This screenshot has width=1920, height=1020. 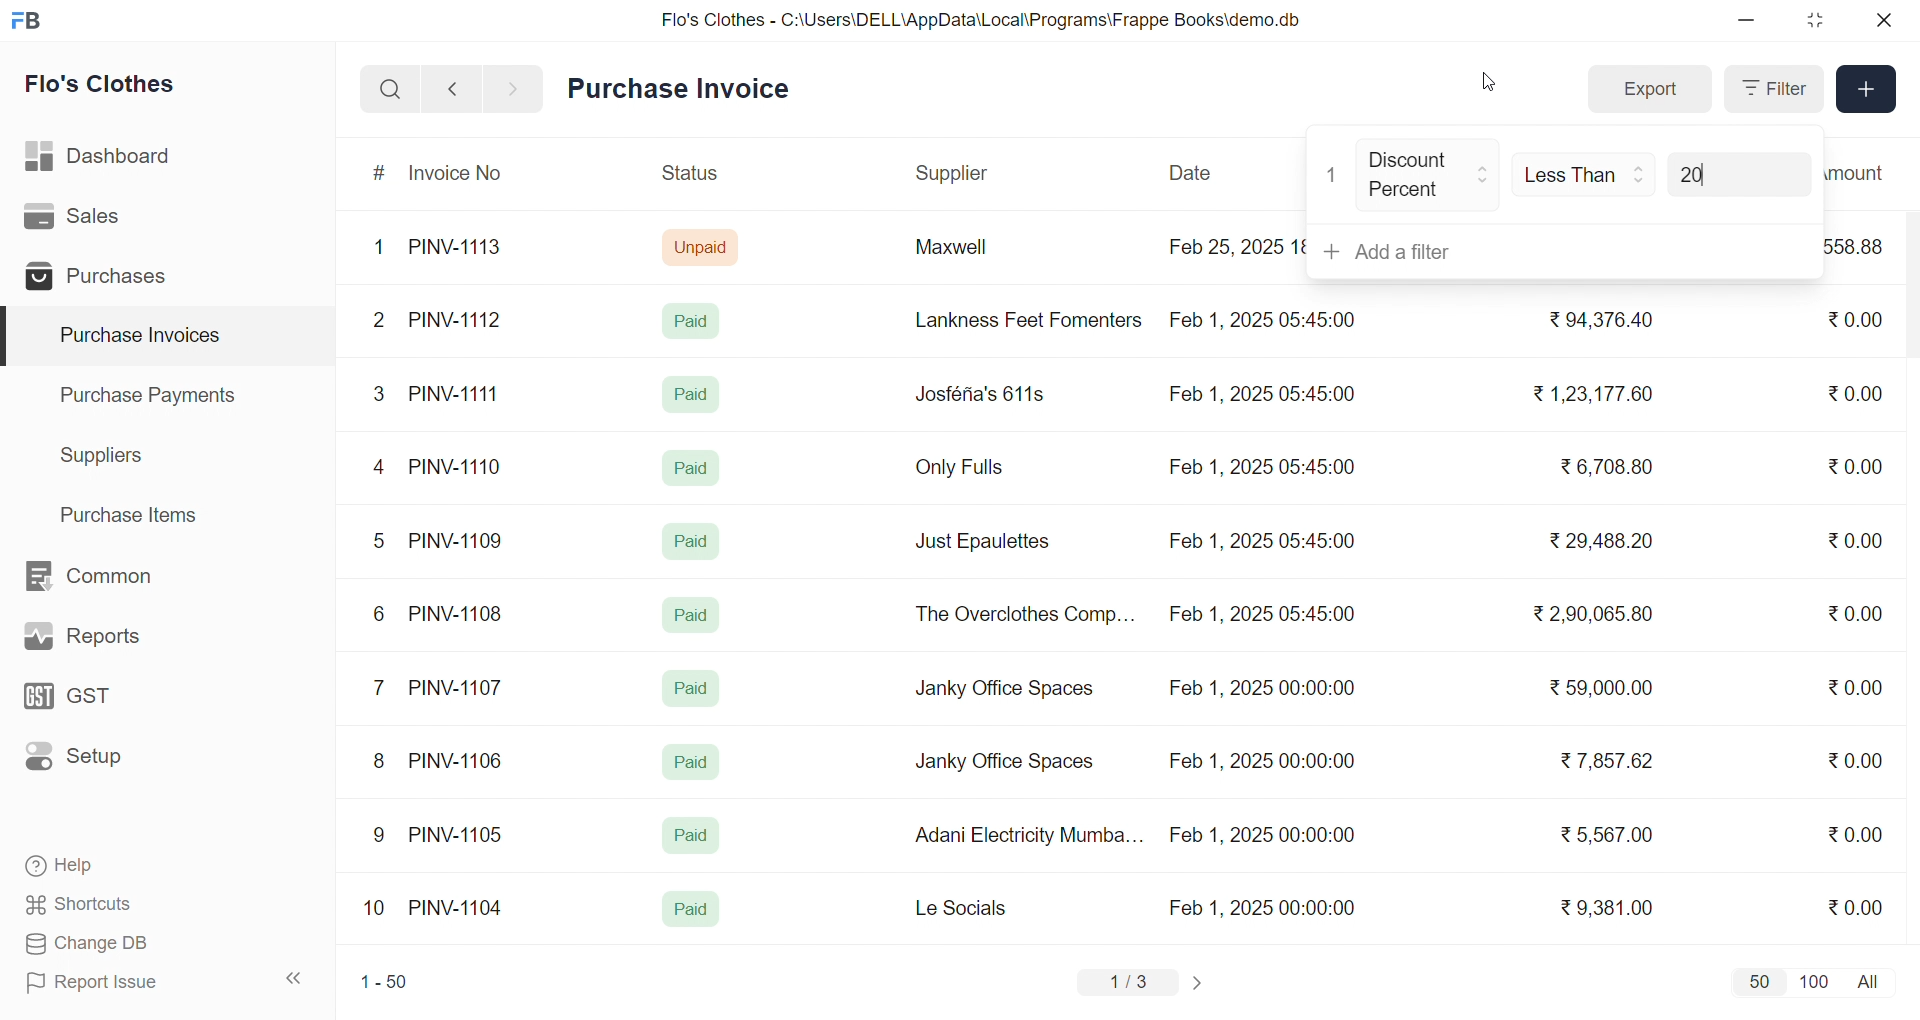 I want to click on Less Than, so click(x=1586, y=175).